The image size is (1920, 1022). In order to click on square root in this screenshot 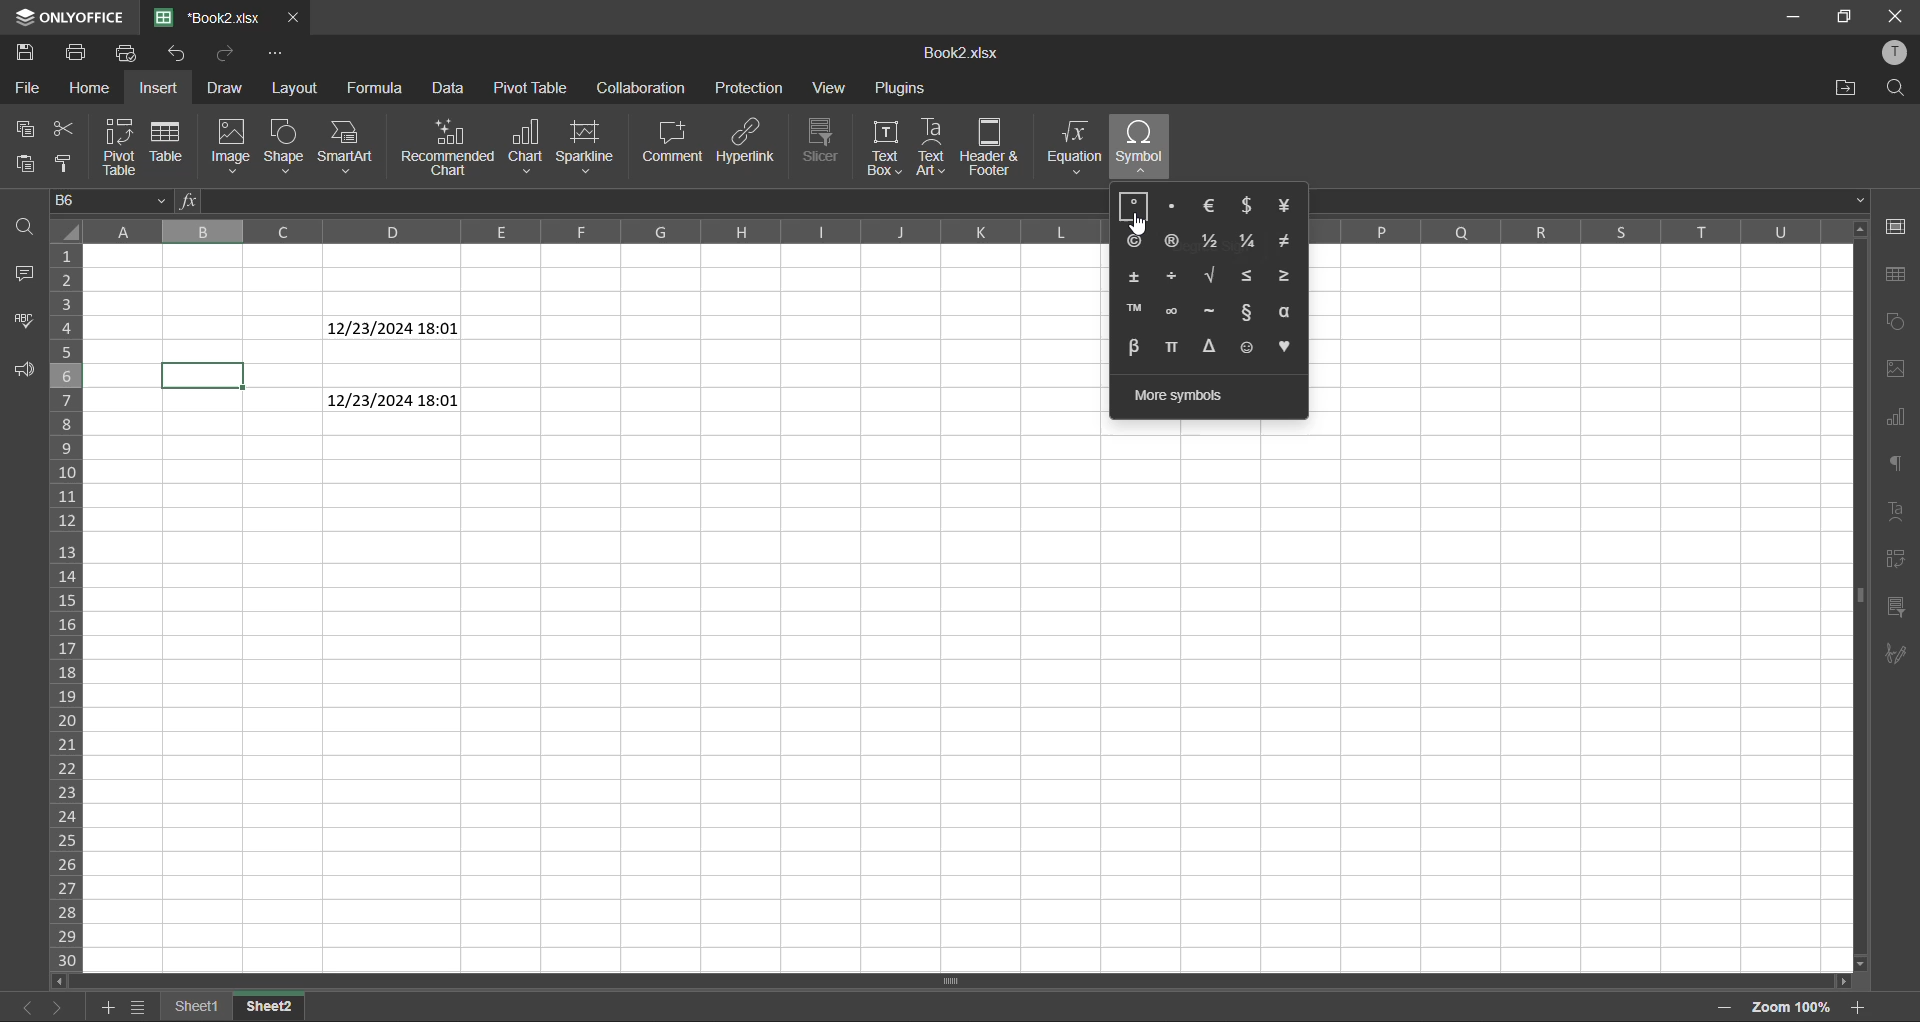, I will do `click(1209, 277)`.